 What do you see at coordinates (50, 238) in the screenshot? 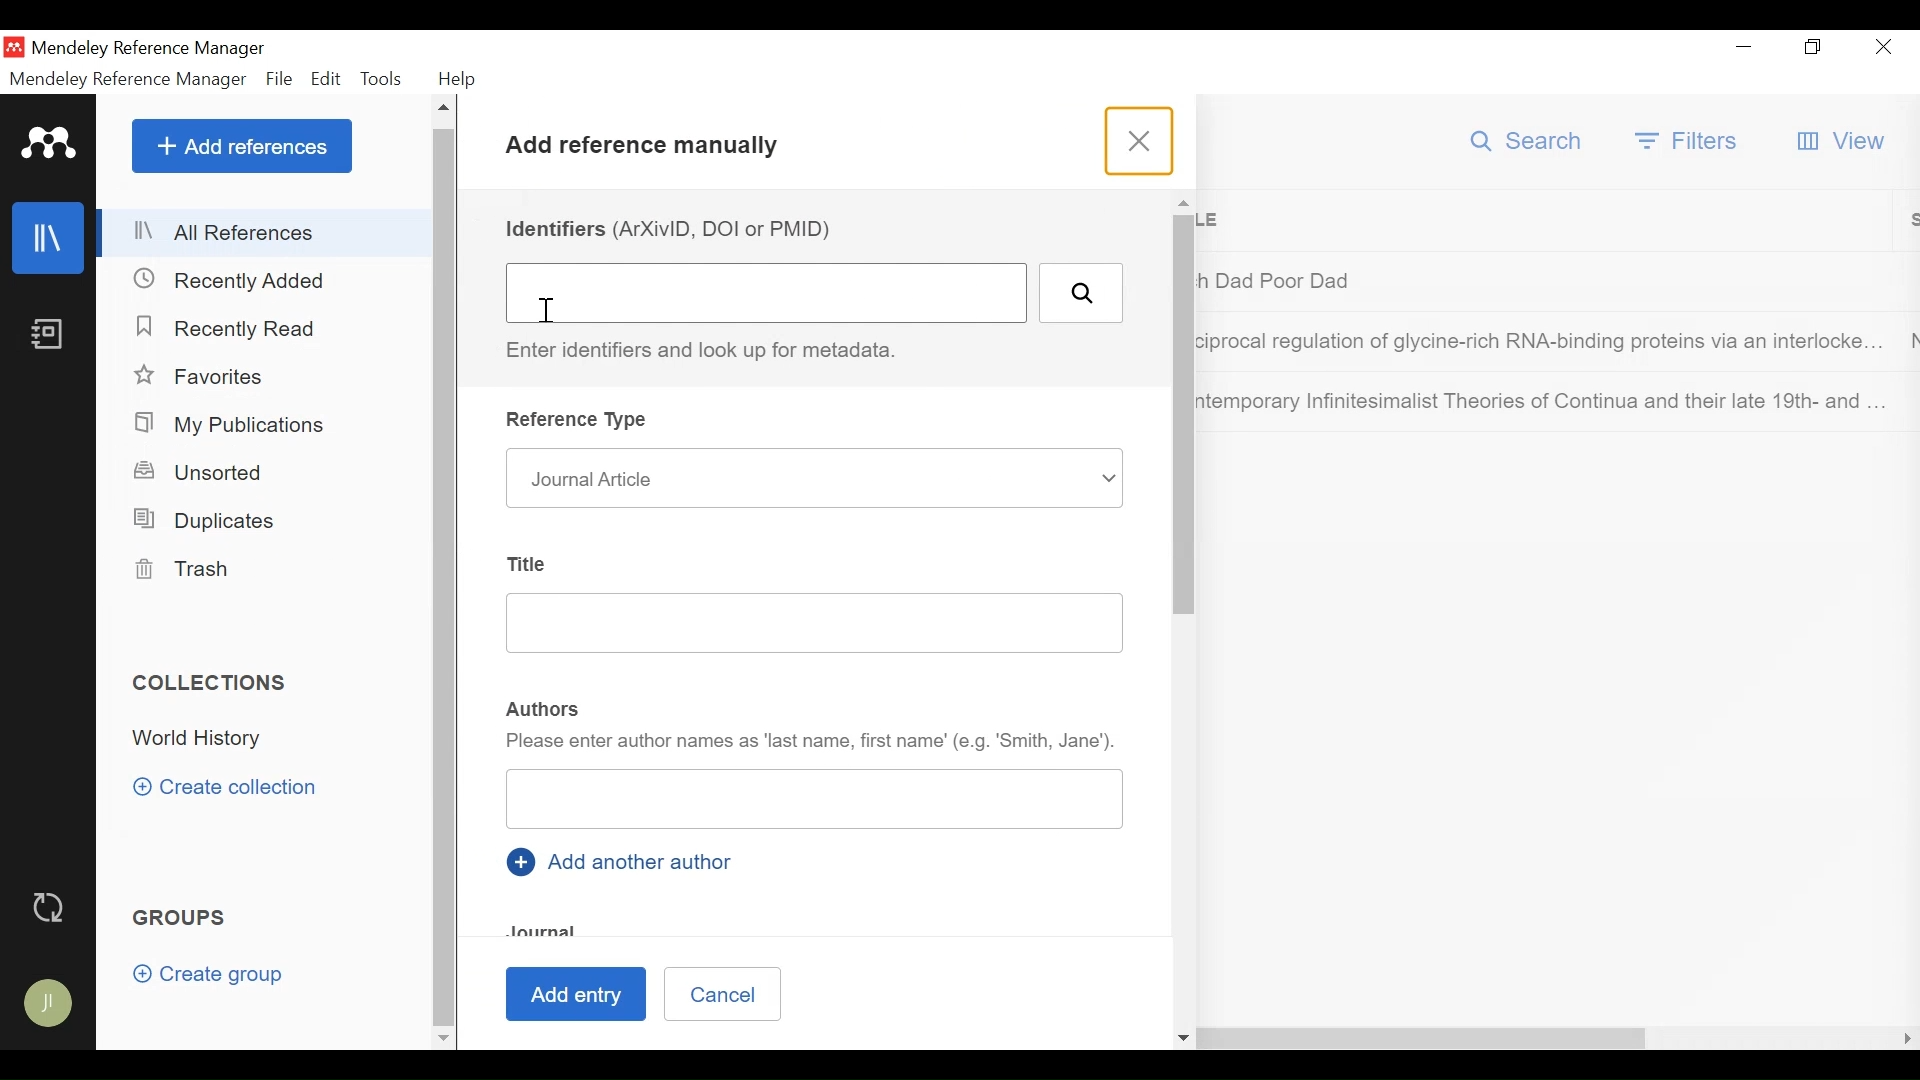
I see `library` at bounding box center [50, 238].